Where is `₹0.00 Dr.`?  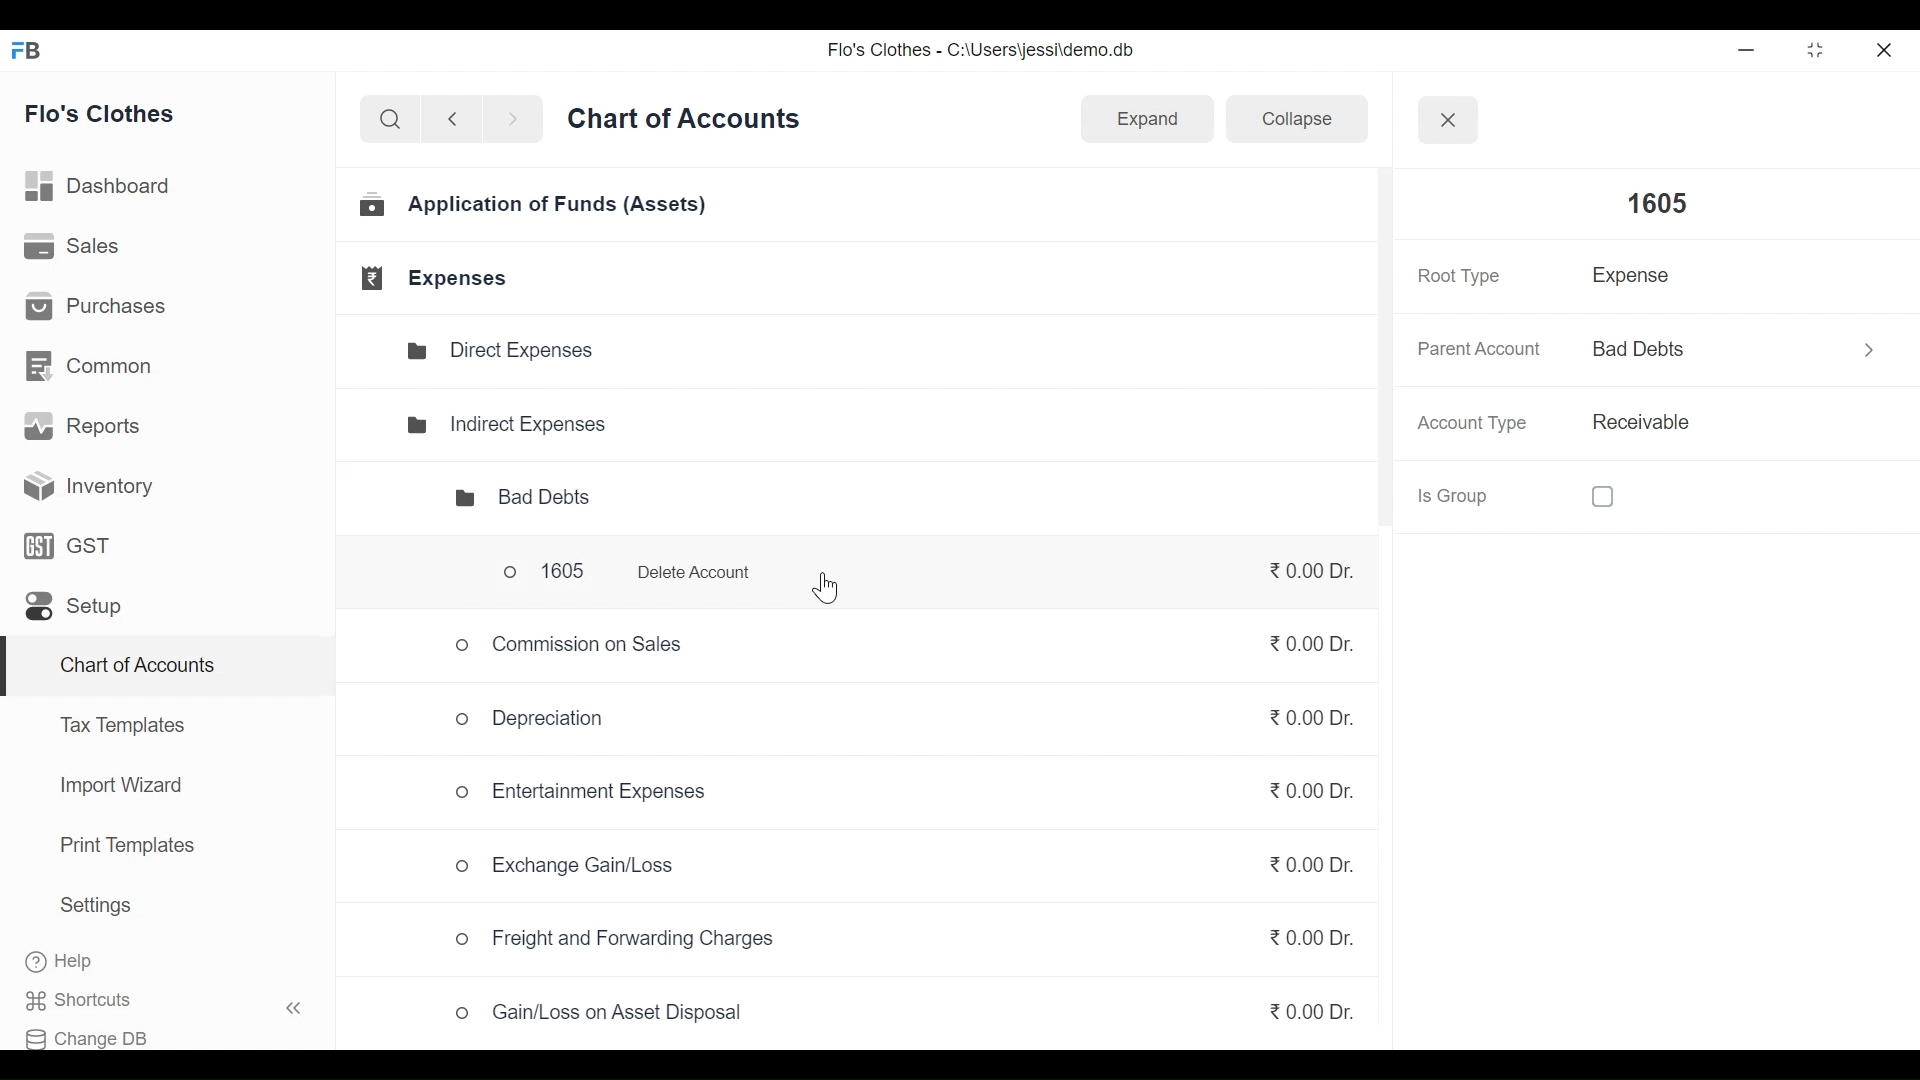 ₹0.00 Dr. is located at coordinates (1306, 646).